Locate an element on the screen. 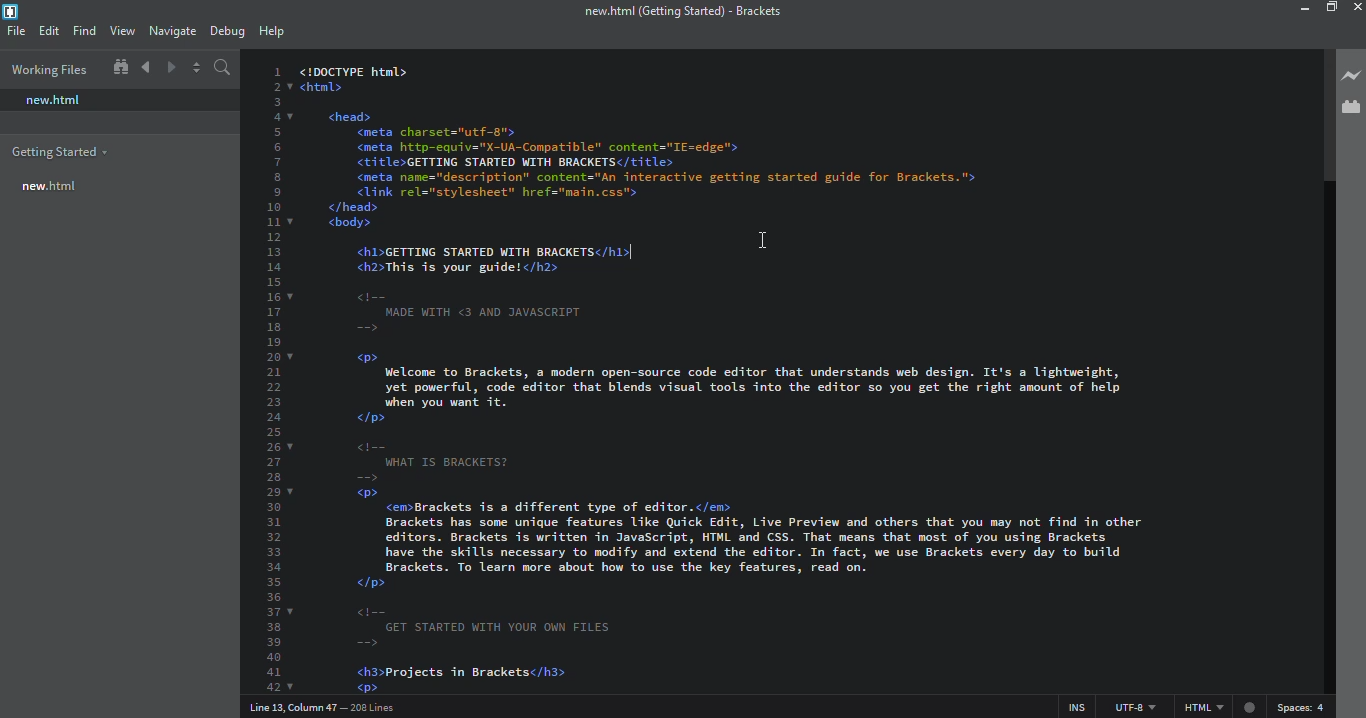 The width and height of the screenshot is (1366, 718). line is located at coordinates (629, 249).